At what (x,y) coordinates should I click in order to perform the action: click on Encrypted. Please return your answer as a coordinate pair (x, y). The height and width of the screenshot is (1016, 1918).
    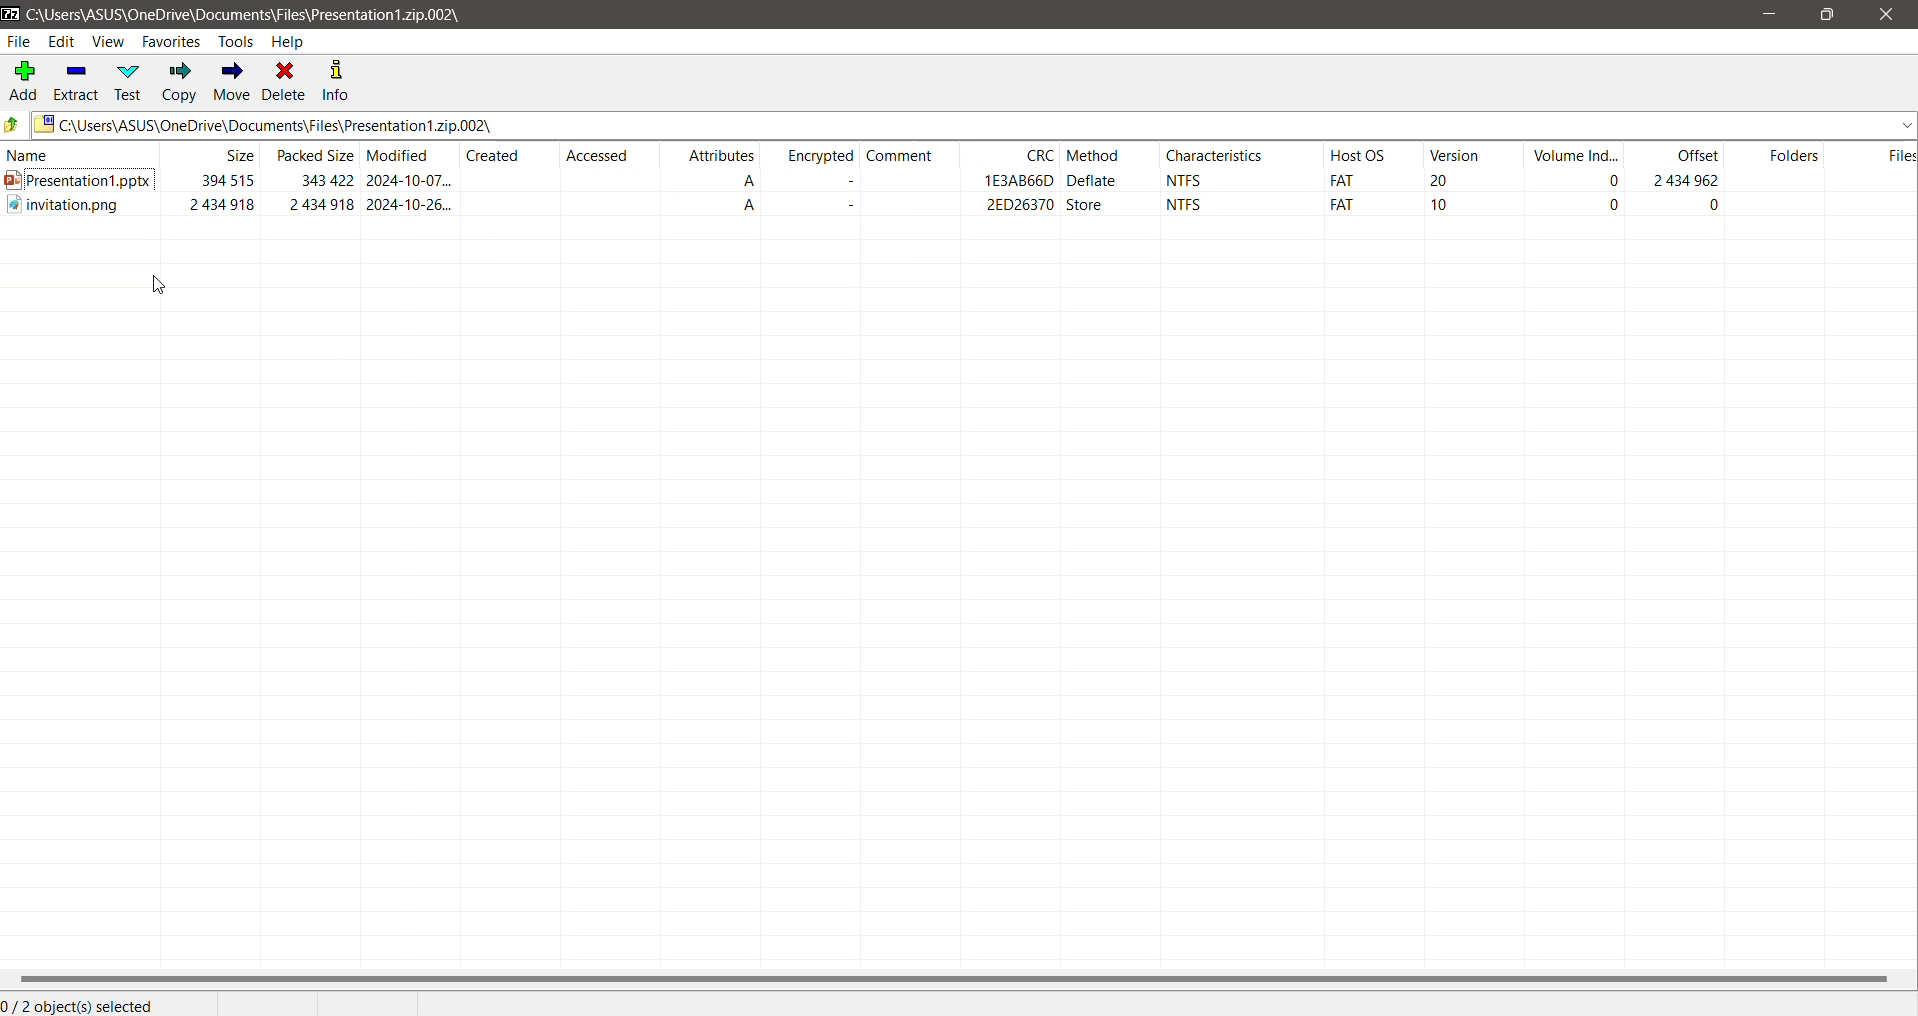
    Looking at the image, I should click on (815, 155).